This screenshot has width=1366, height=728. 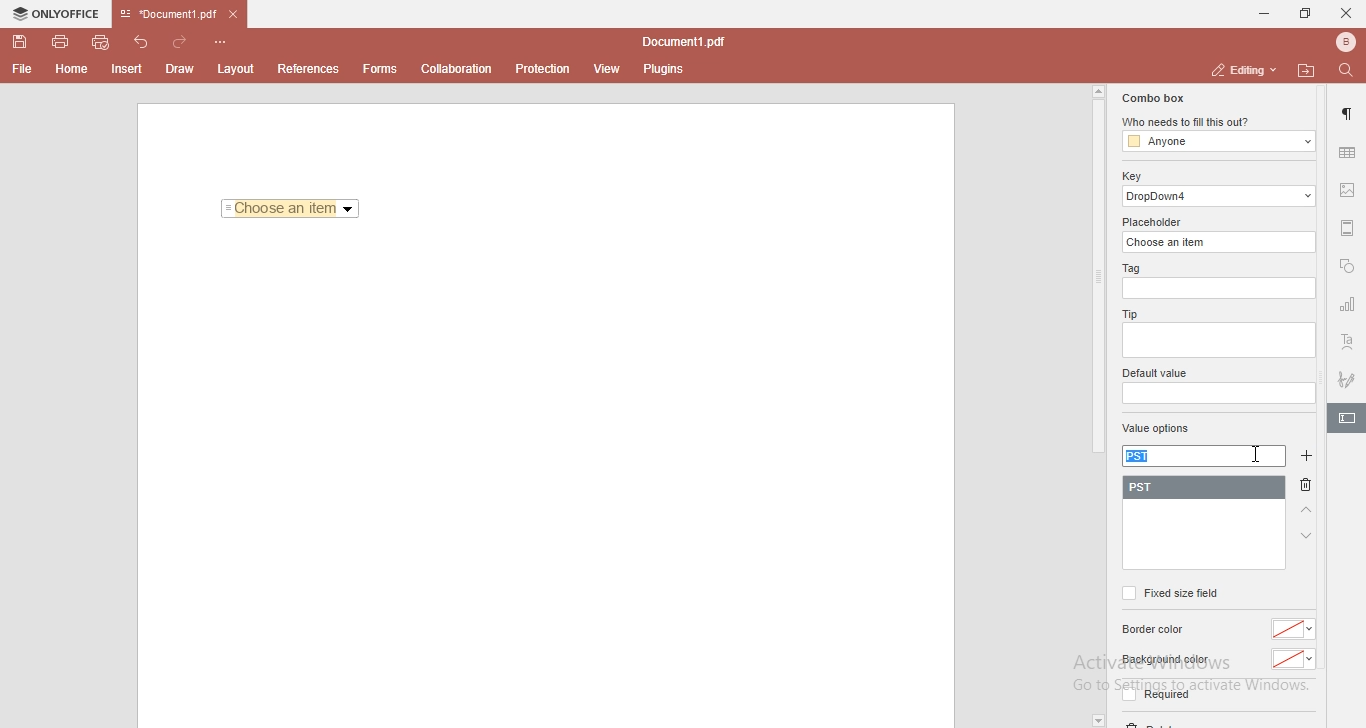 I want to click on margin, so click(x=1348, y=226).